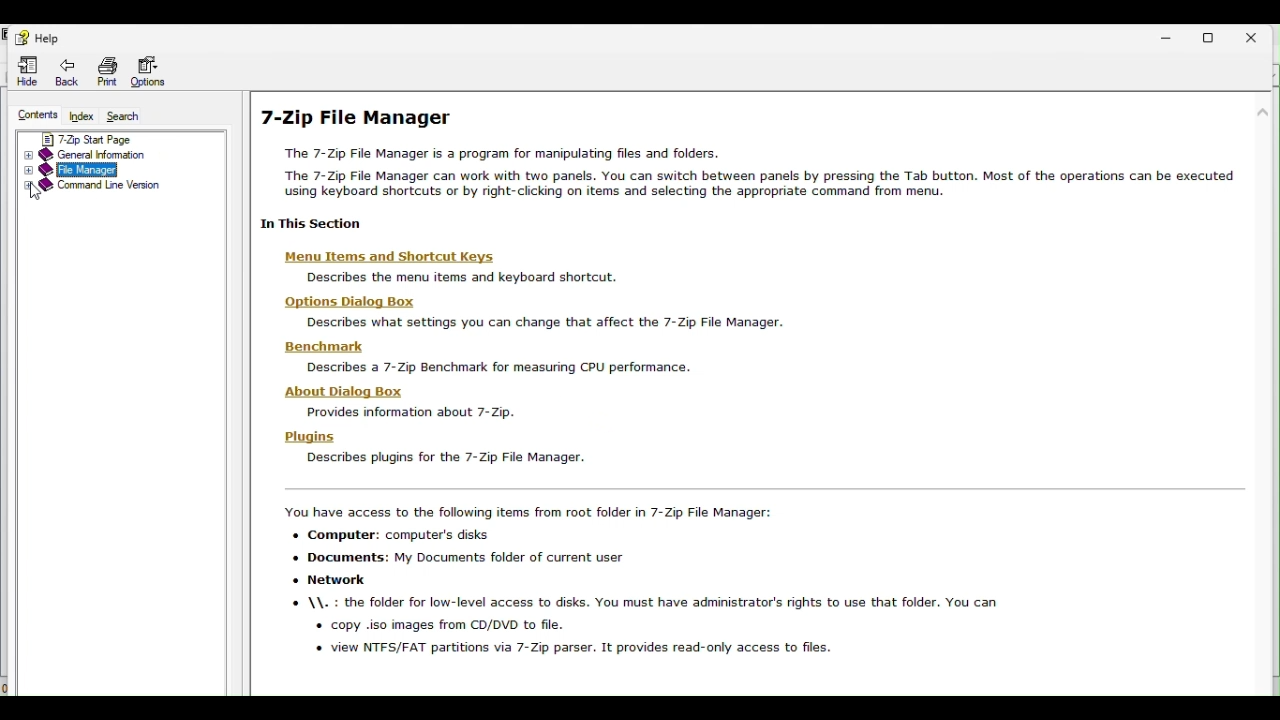 The width and height of the screenshot is (1280, 720). Describe the element at coordinates (127, 137) in the screenshot. I see `7 zip start page` at that location.